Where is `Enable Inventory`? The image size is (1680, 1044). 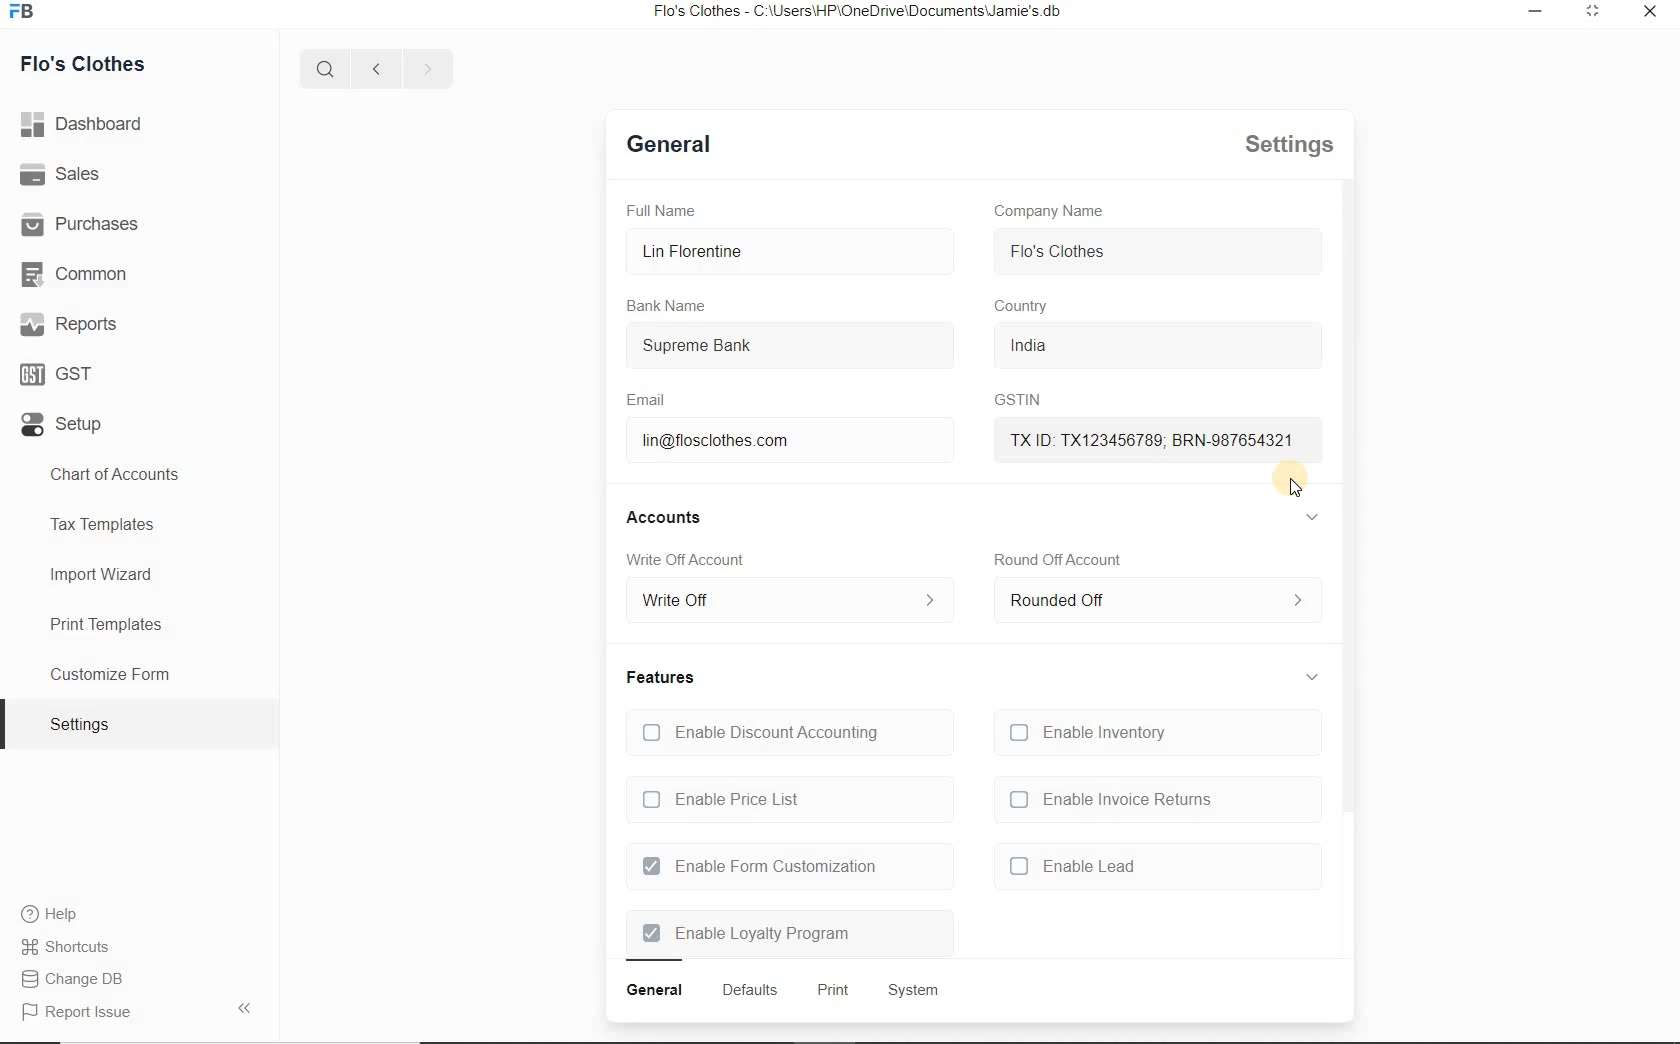
Enable Inventory is located at coordinates (1094, 733).